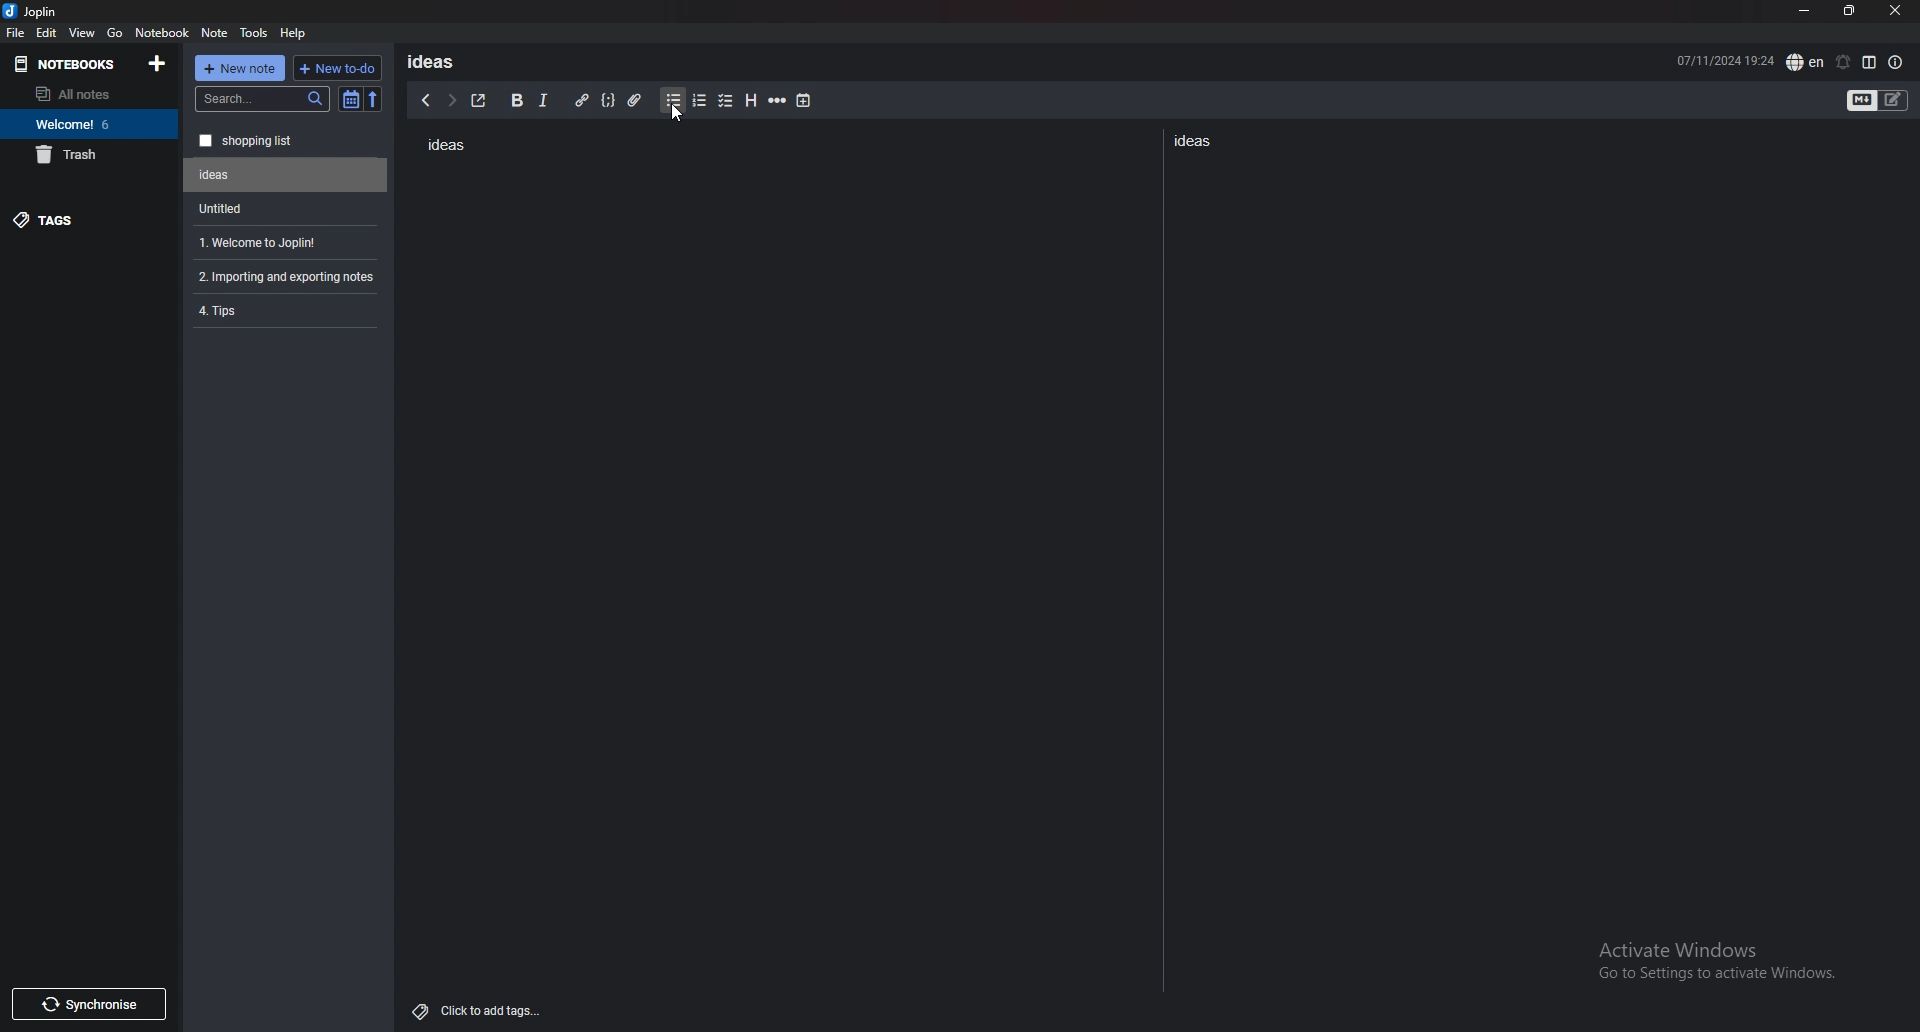 The width and height of the screenshot is (1920, 1032). I want to click on Tips, so click(284, 309).